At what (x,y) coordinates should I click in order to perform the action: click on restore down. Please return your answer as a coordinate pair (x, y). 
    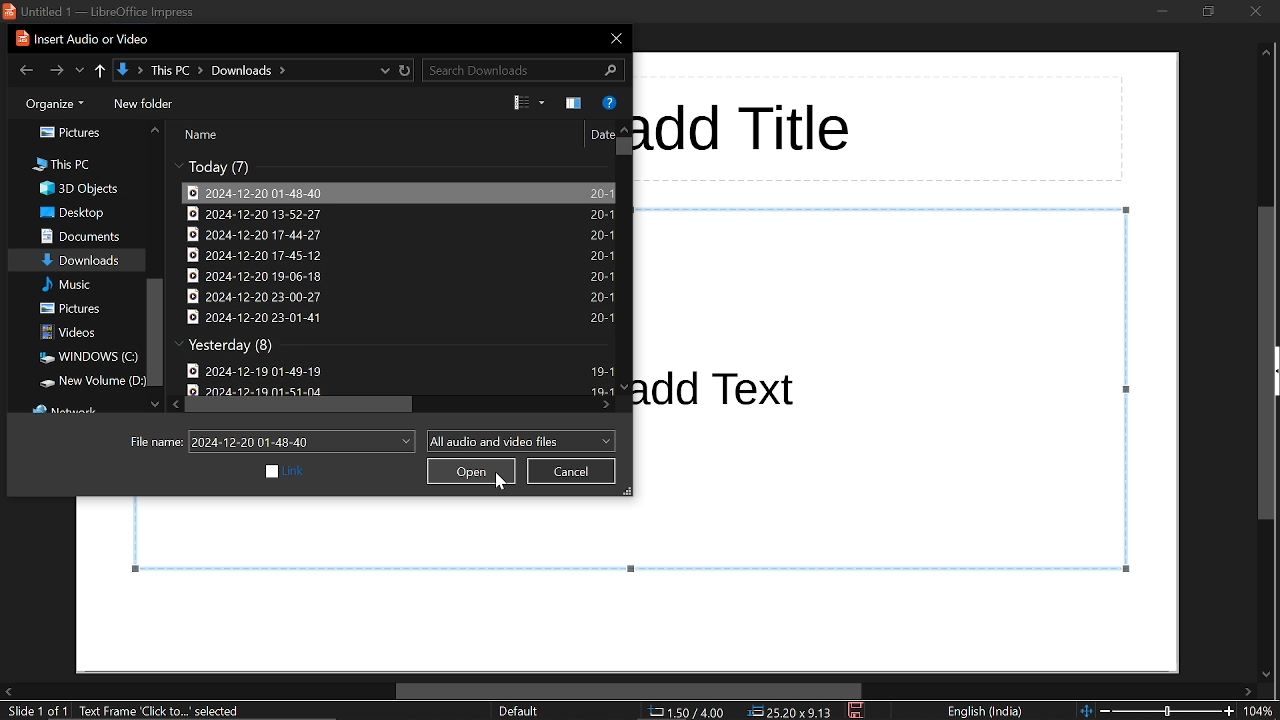
    Looking at the image, I should click on (1206, 13).